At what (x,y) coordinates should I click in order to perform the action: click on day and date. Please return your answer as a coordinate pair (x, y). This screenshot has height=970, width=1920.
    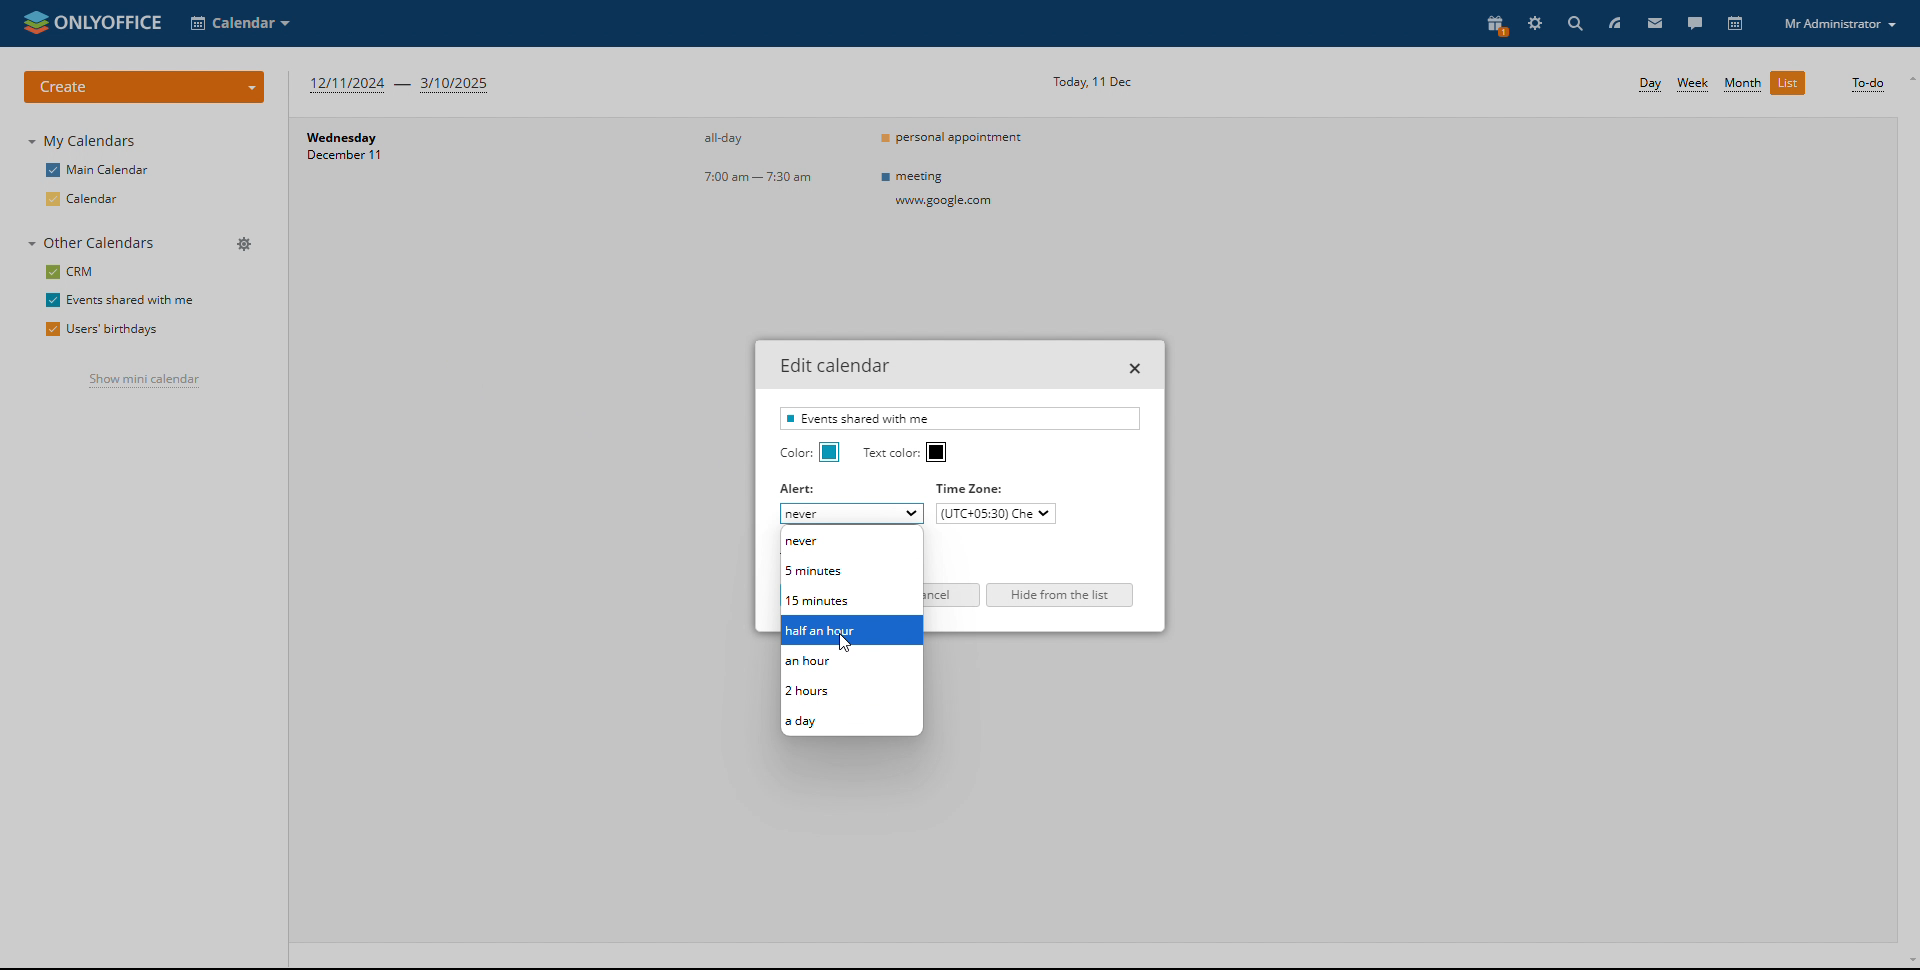
    Looking at the image, I should click on (388, 151).